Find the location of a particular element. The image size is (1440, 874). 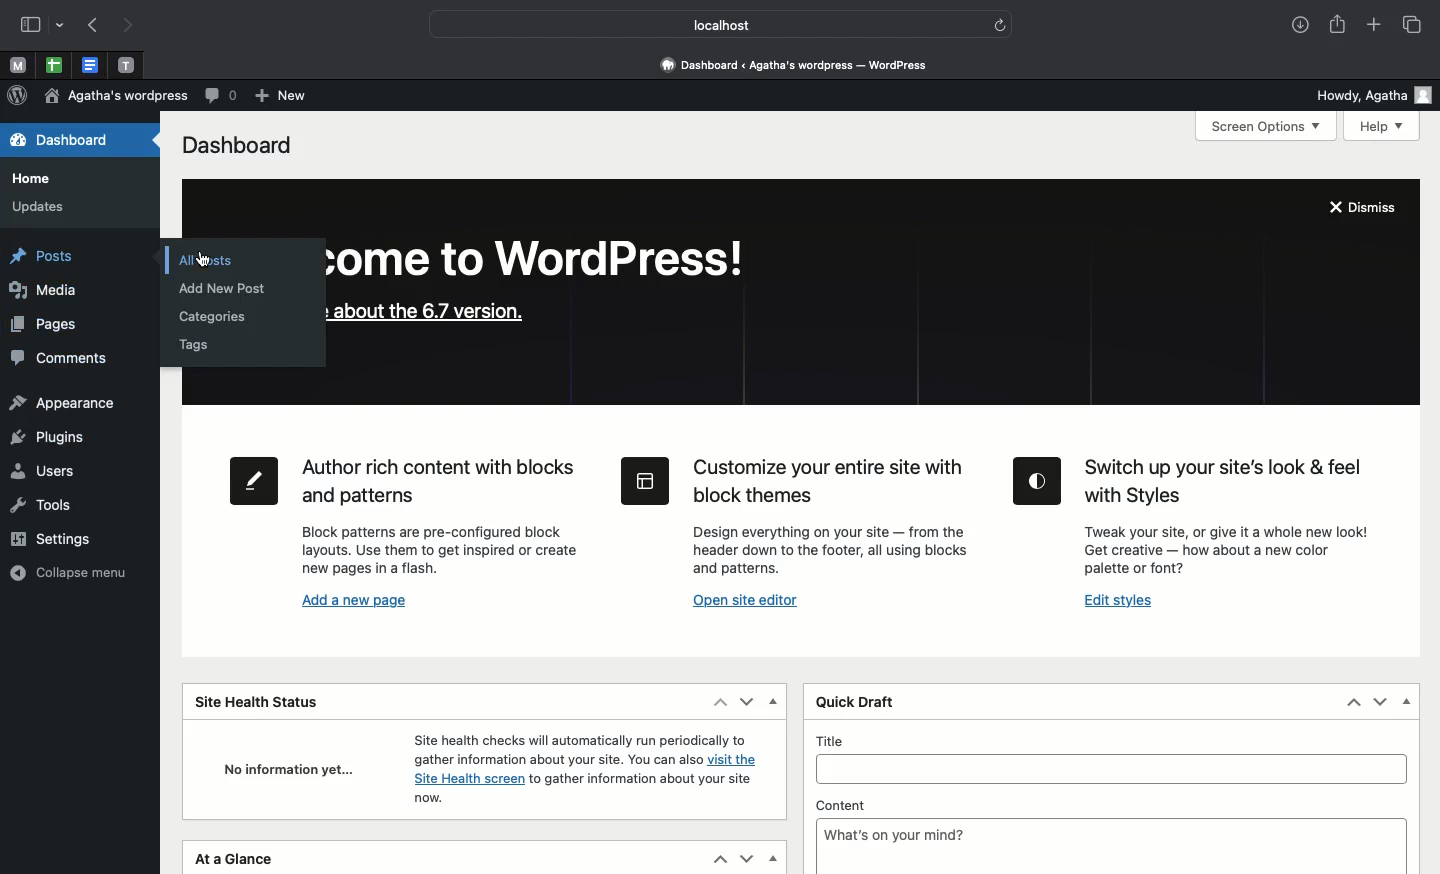

Site health screen is located at coordinates (465, 779).